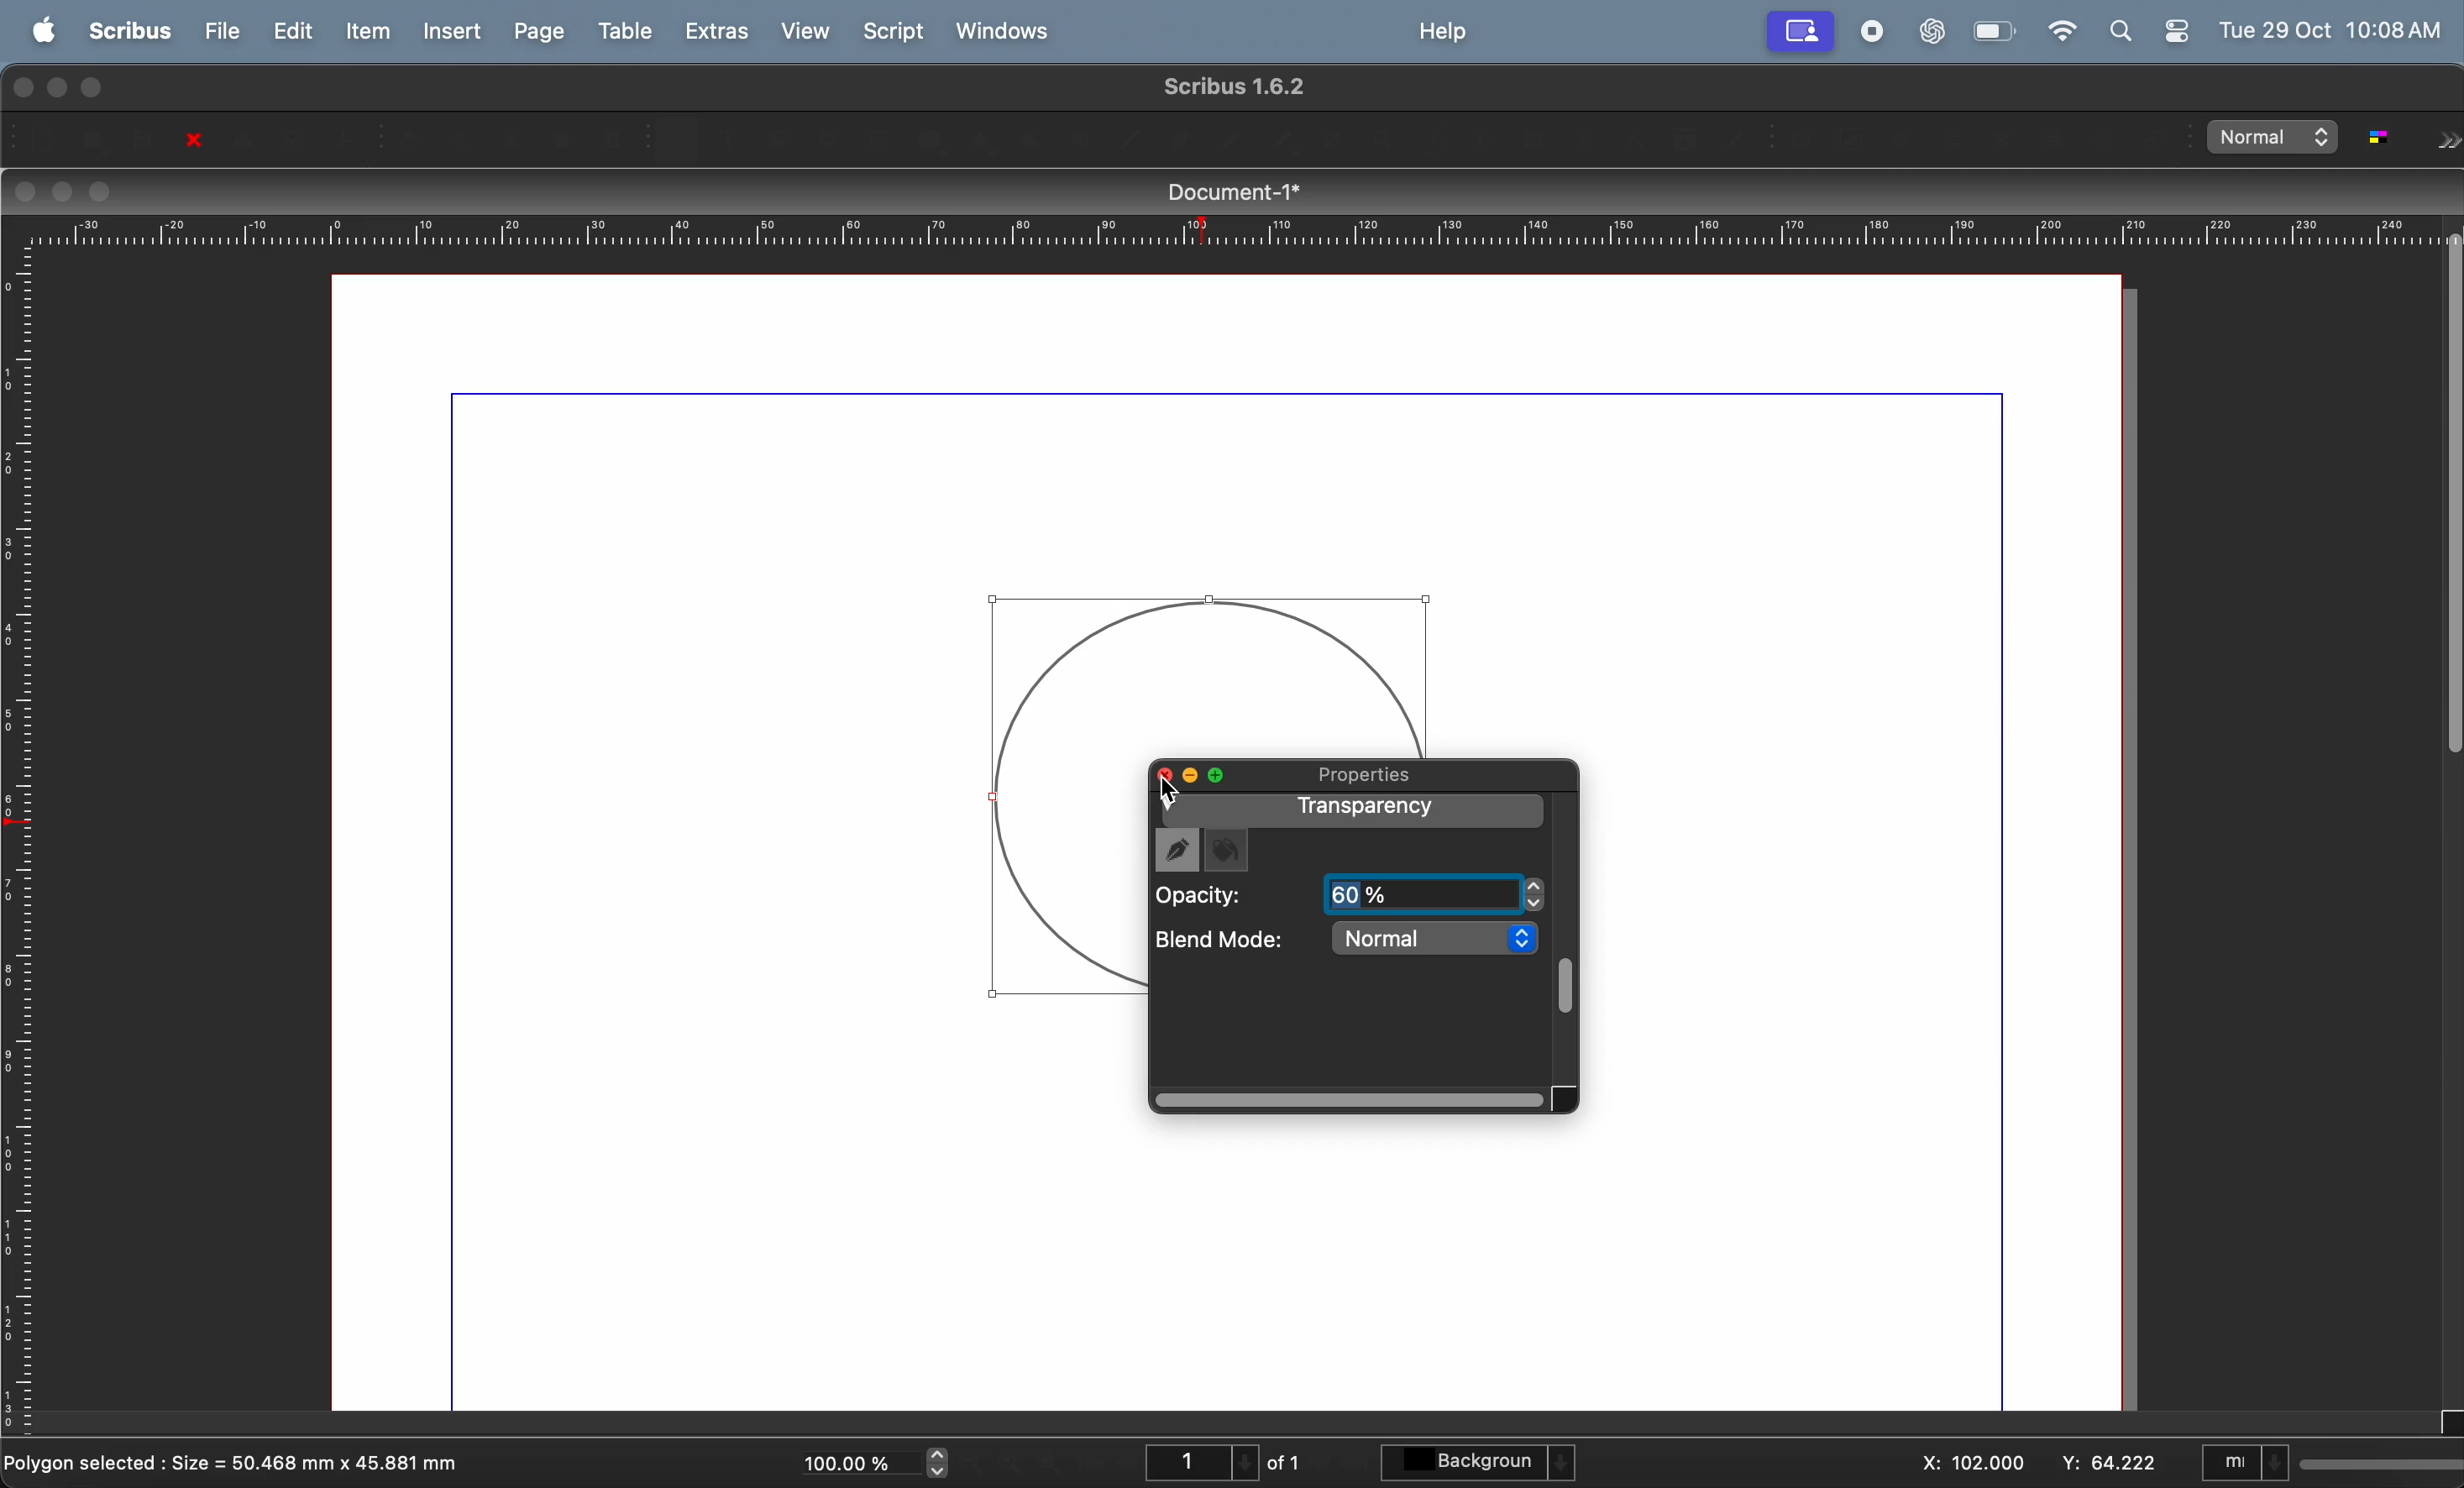 The width and height of the screenshot is (2464, 1488). What do you see at coordinates (806, 31) in the screenshot?
I see `view` at bounding box center [806, 31].